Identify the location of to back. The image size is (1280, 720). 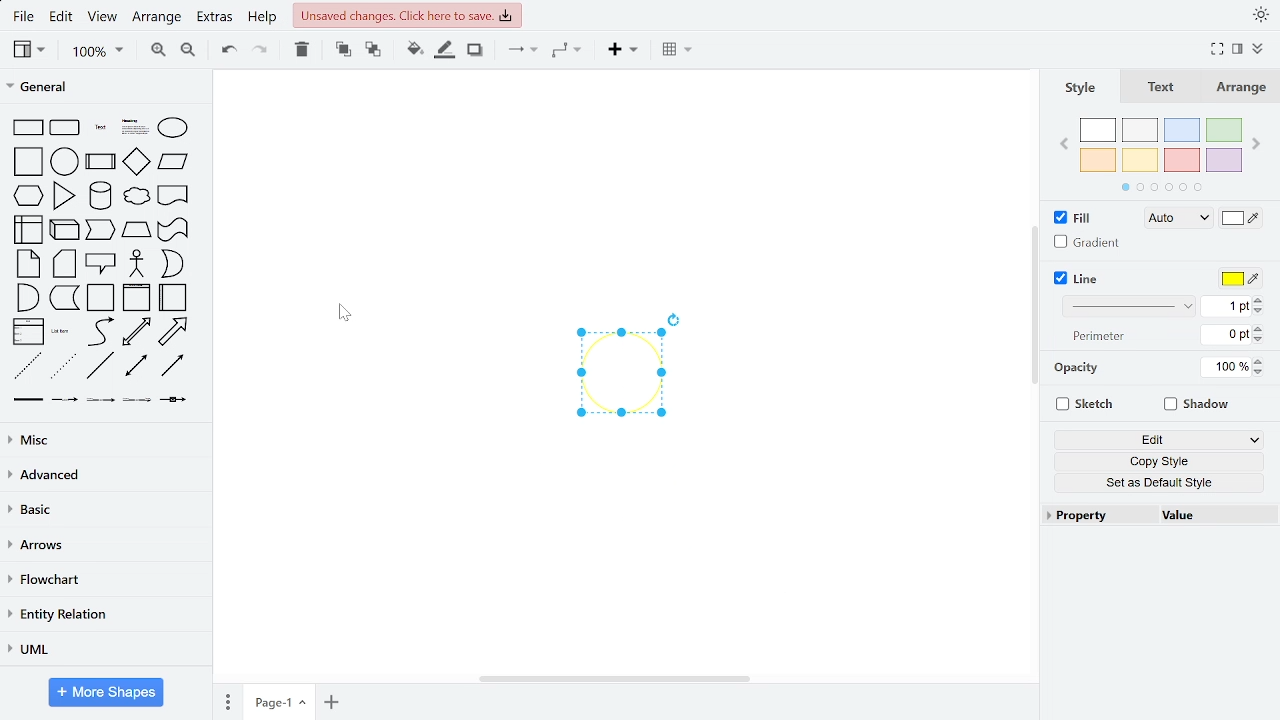
(374, 50).